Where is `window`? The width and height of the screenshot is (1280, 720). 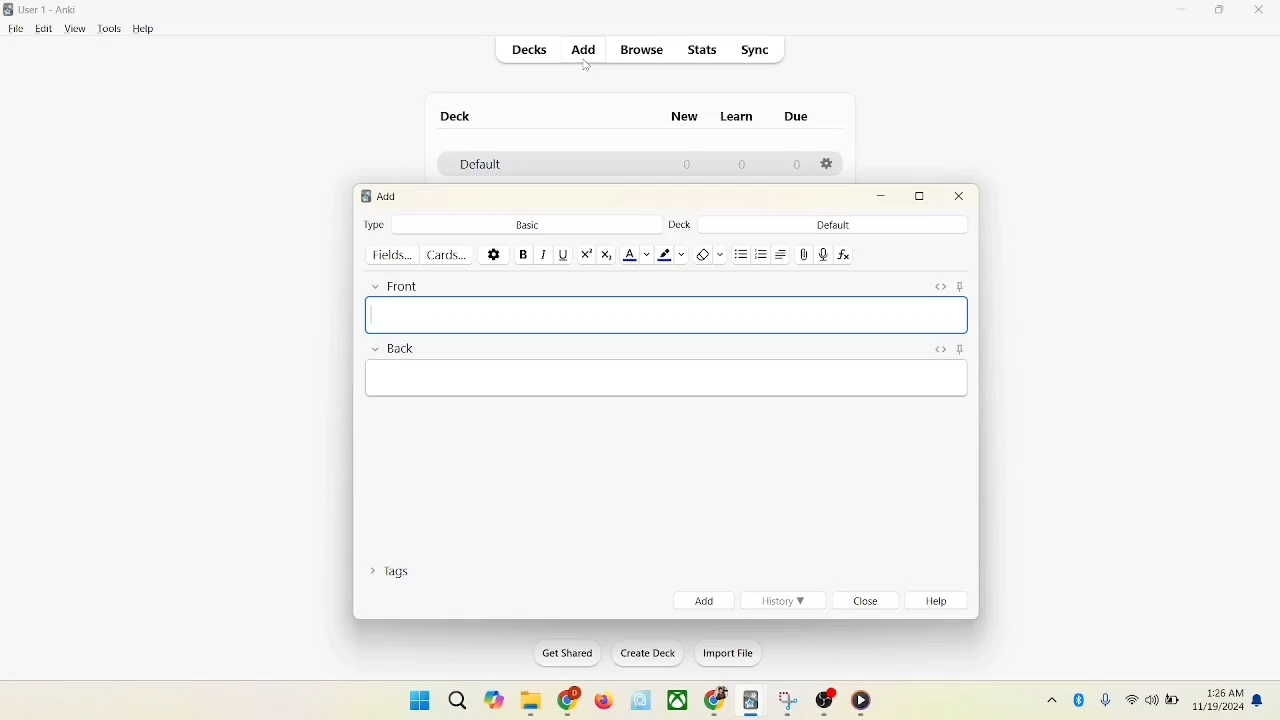
window is located at coordinates (412, 699).